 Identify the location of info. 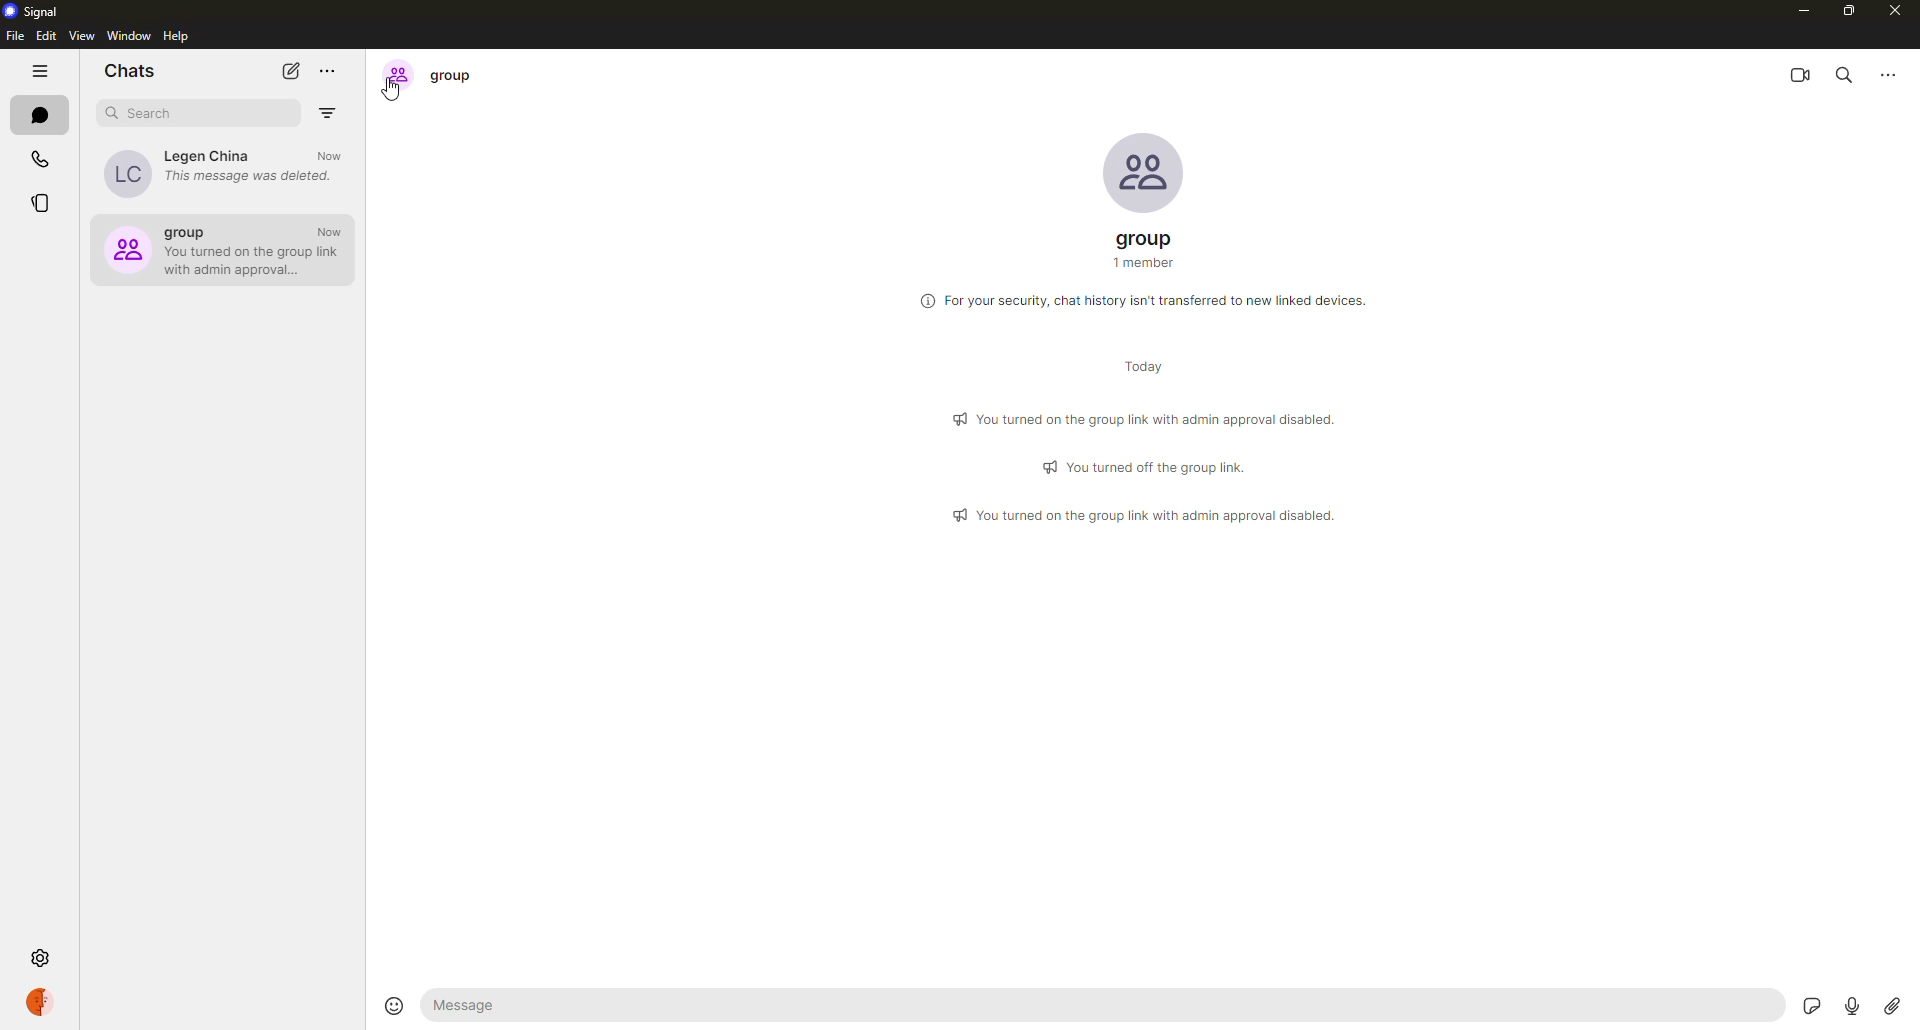
(1141, 513).